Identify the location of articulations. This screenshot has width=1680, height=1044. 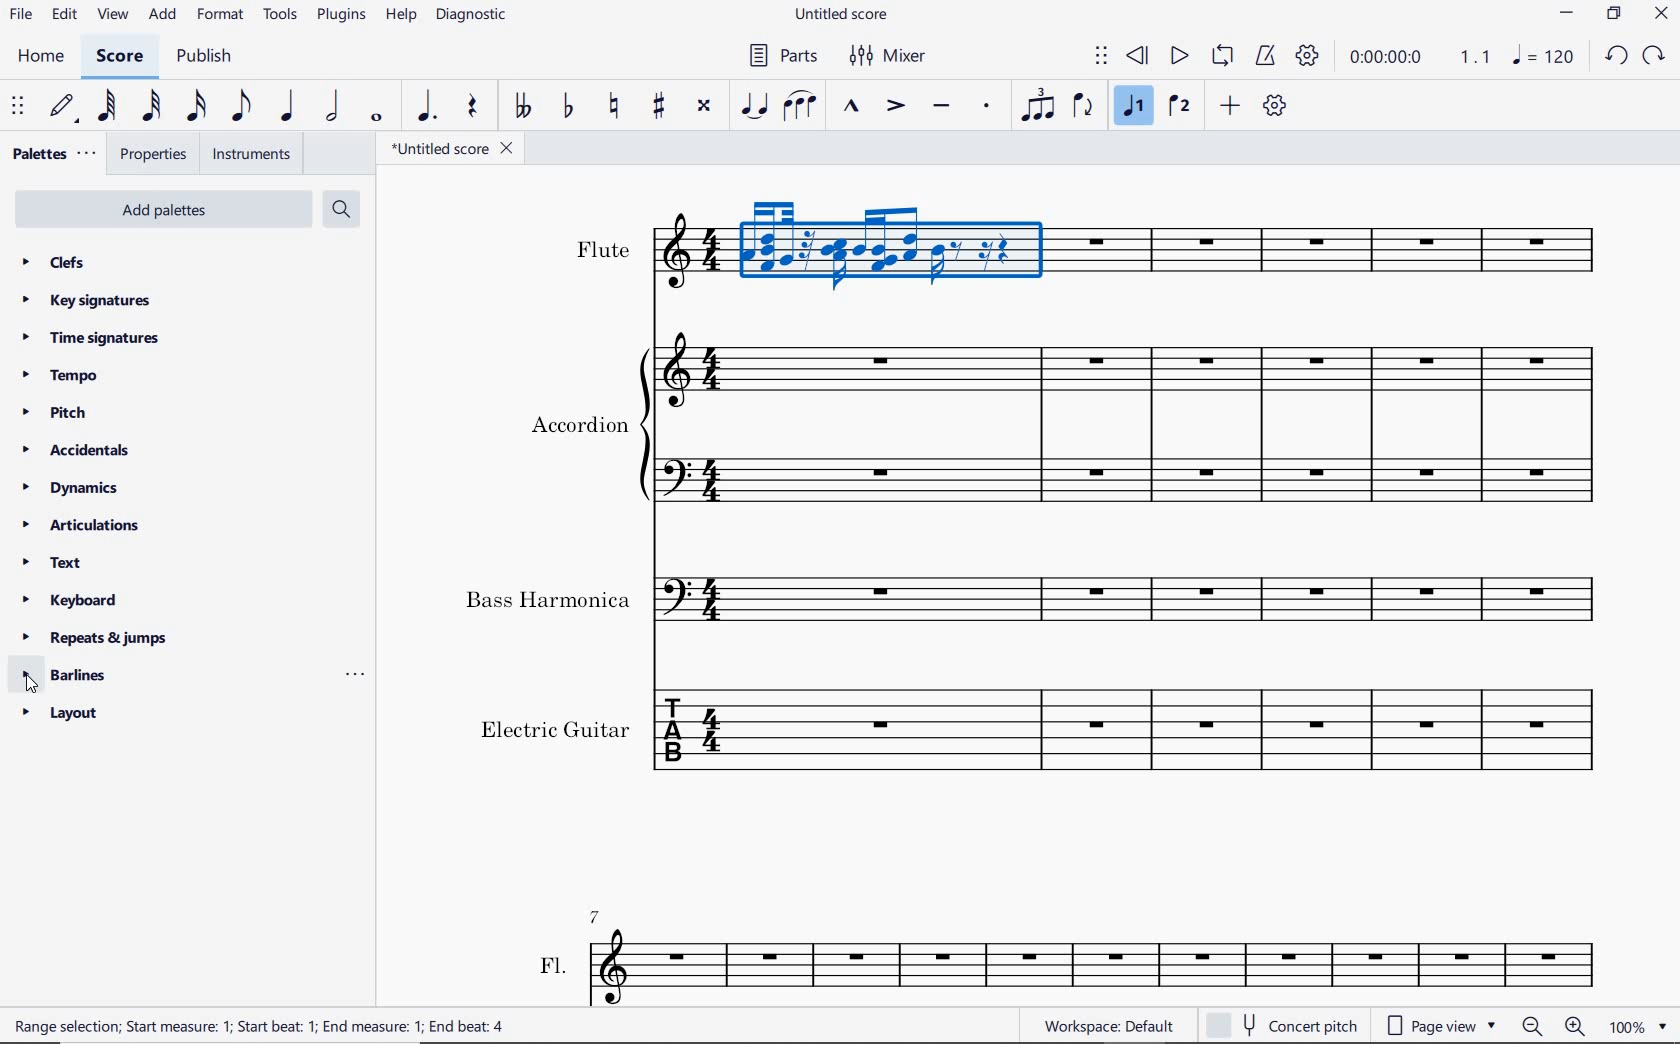
(82, 526).